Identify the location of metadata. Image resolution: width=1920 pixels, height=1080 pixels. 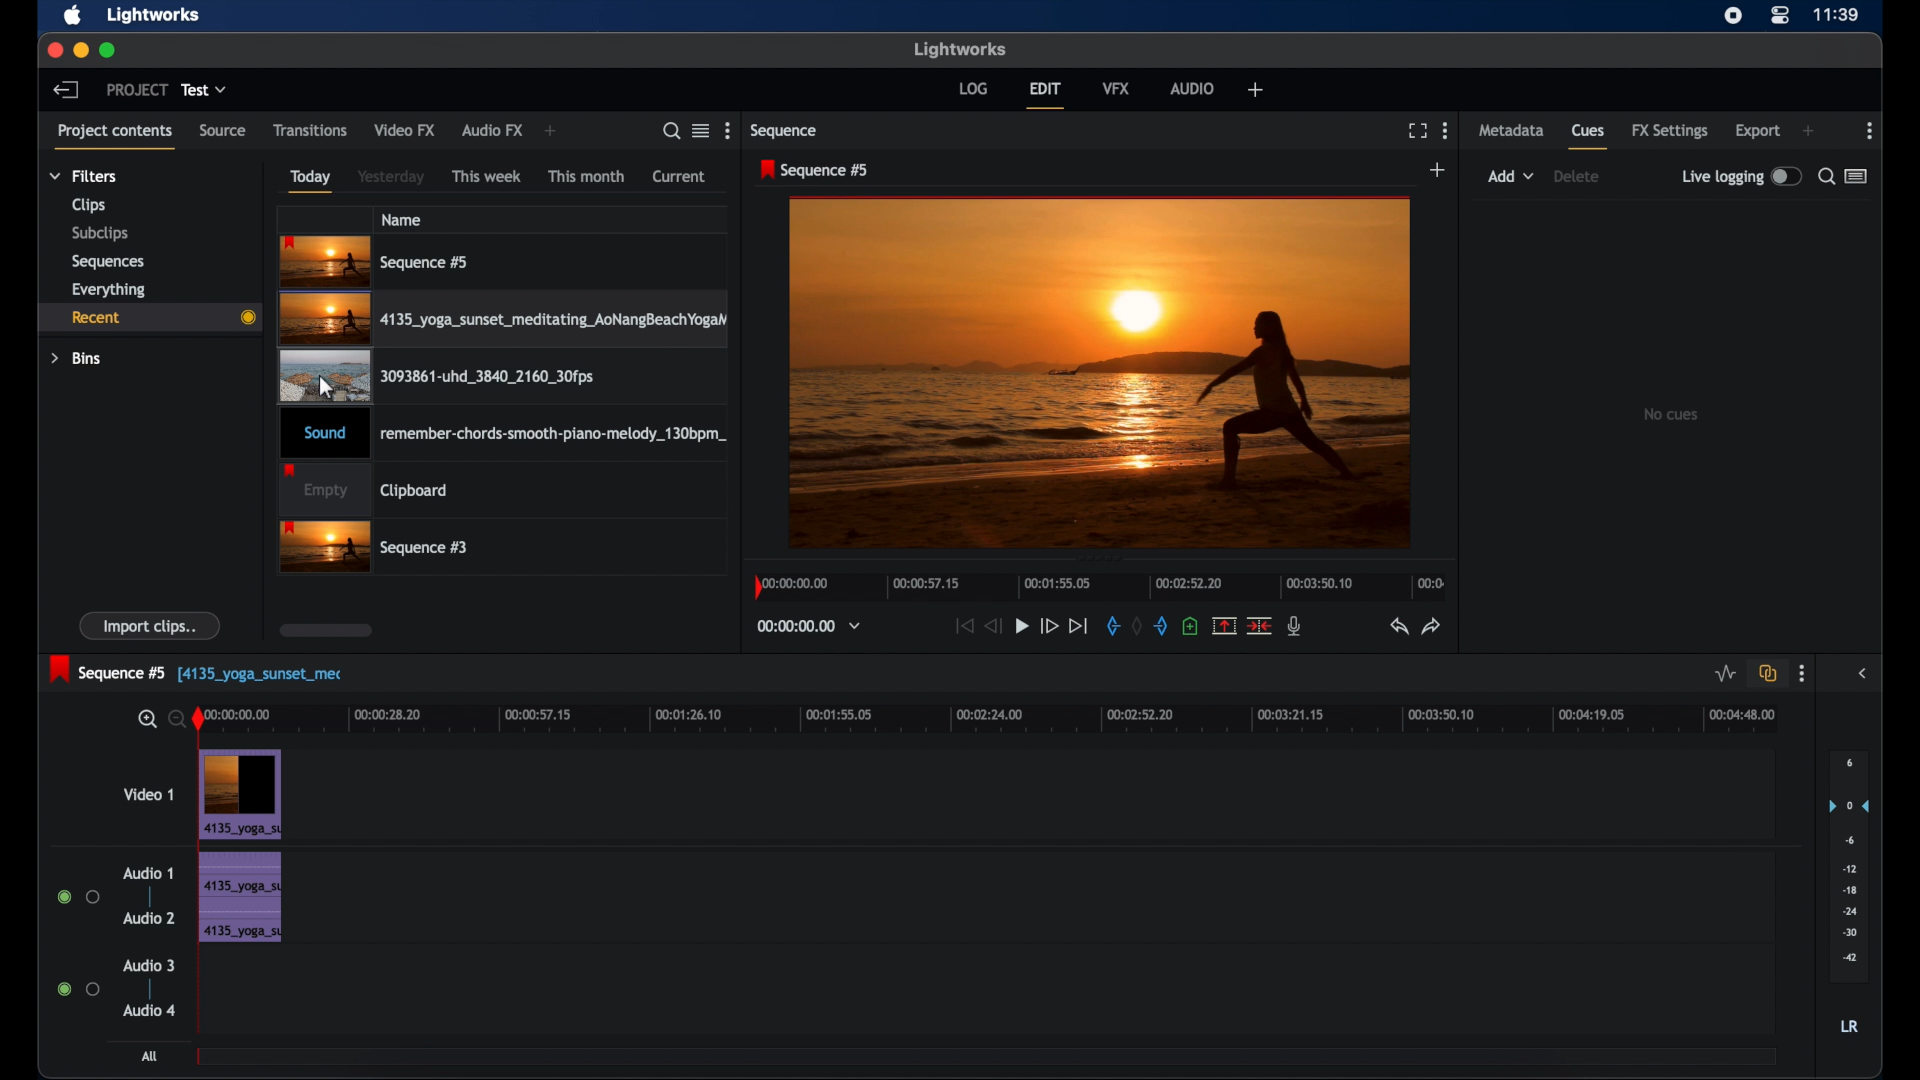
(1510, 131).